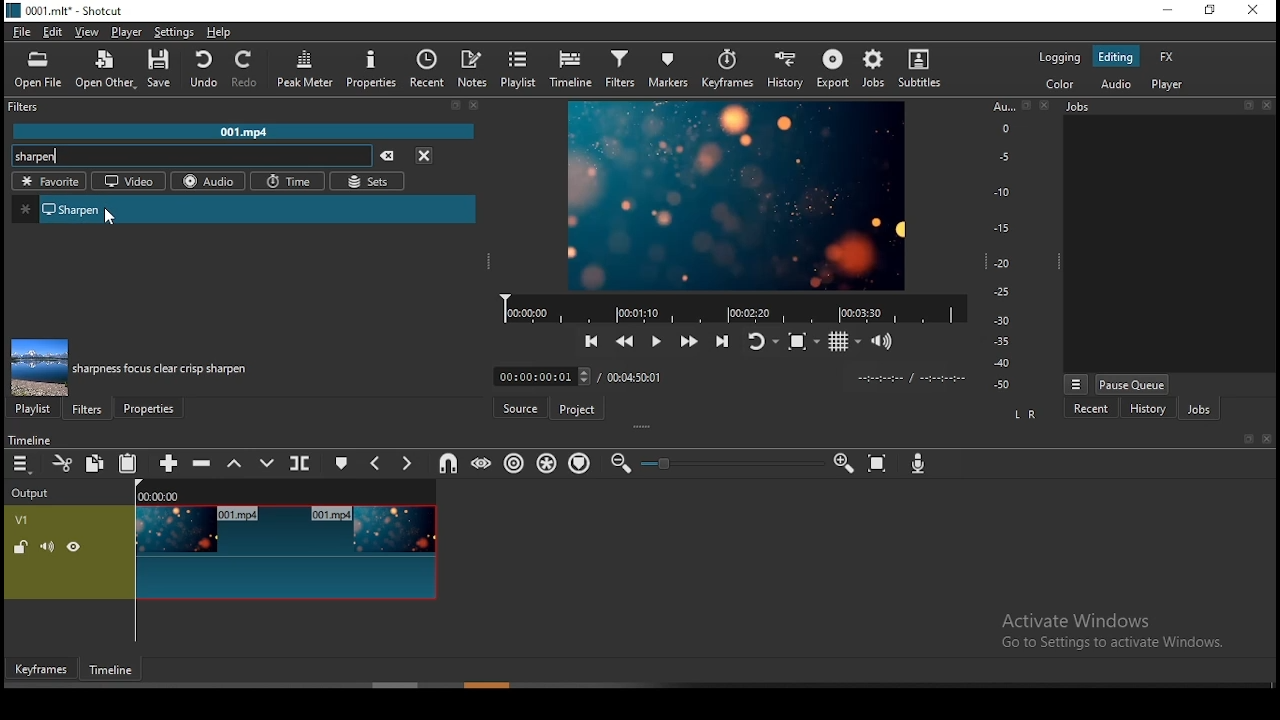 The width and height of the screenshot is (1280, 720). Describe the element at coordinates (578, 464) in the screenshot. I see `ripple markers` at that location.